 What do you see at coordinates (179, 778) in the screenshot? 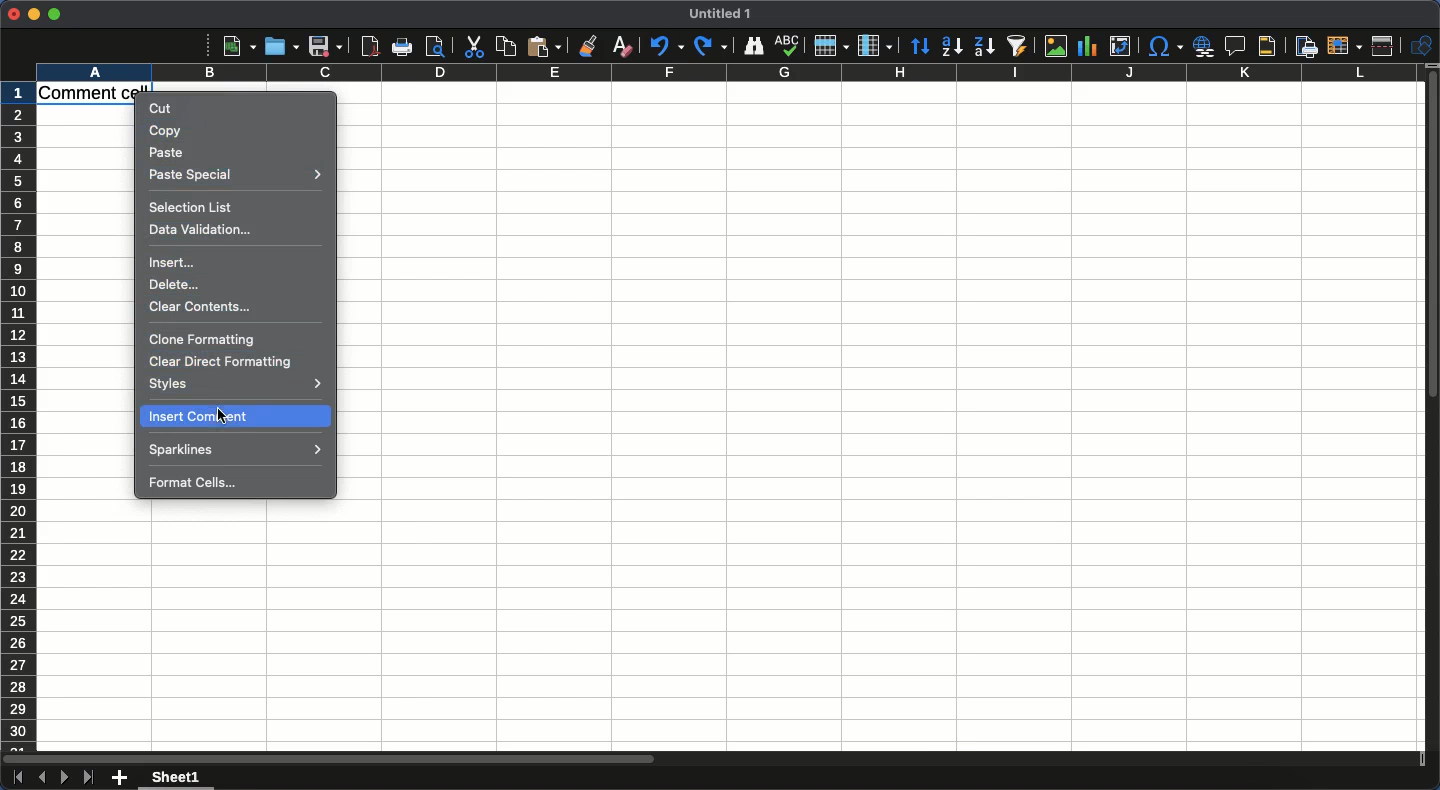
I see `Sheet 1` at bounding box center [179, 778].